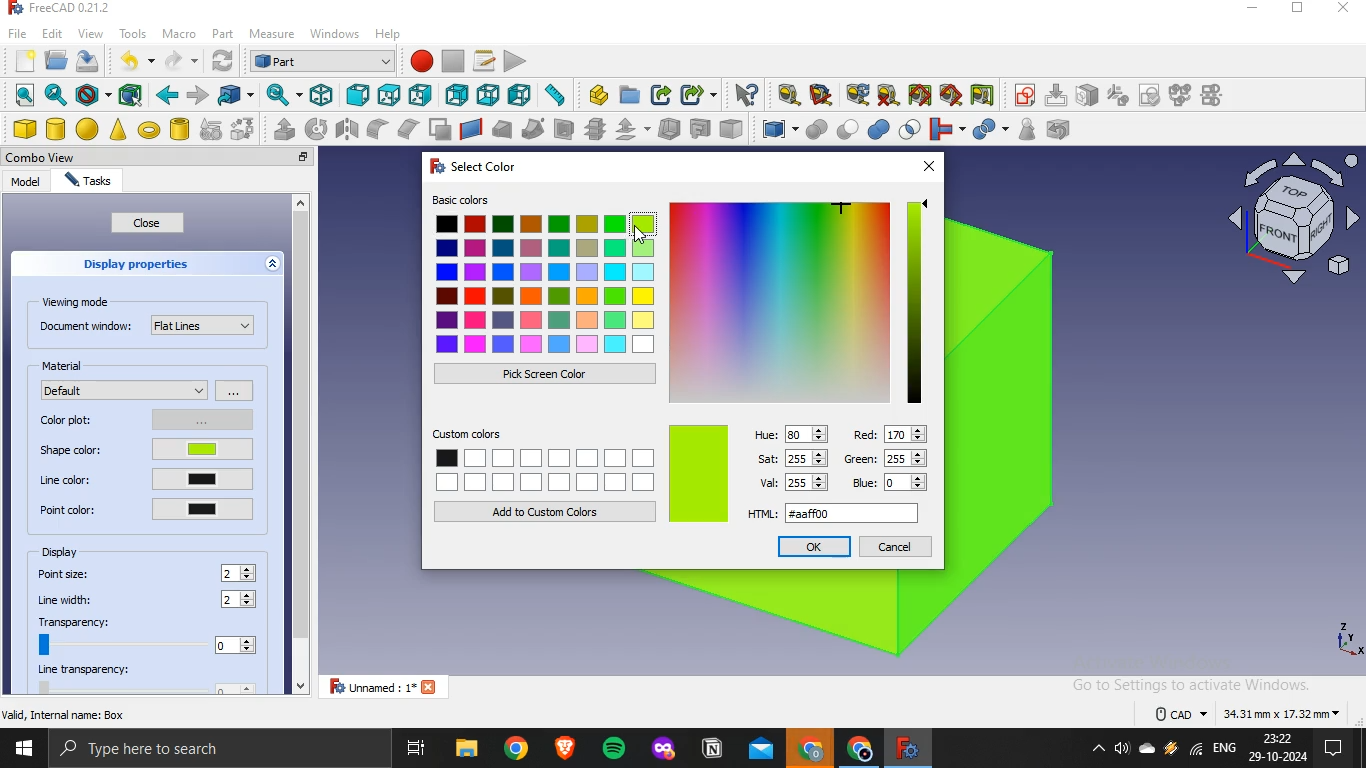  I want to click on front, so click(357, 95).